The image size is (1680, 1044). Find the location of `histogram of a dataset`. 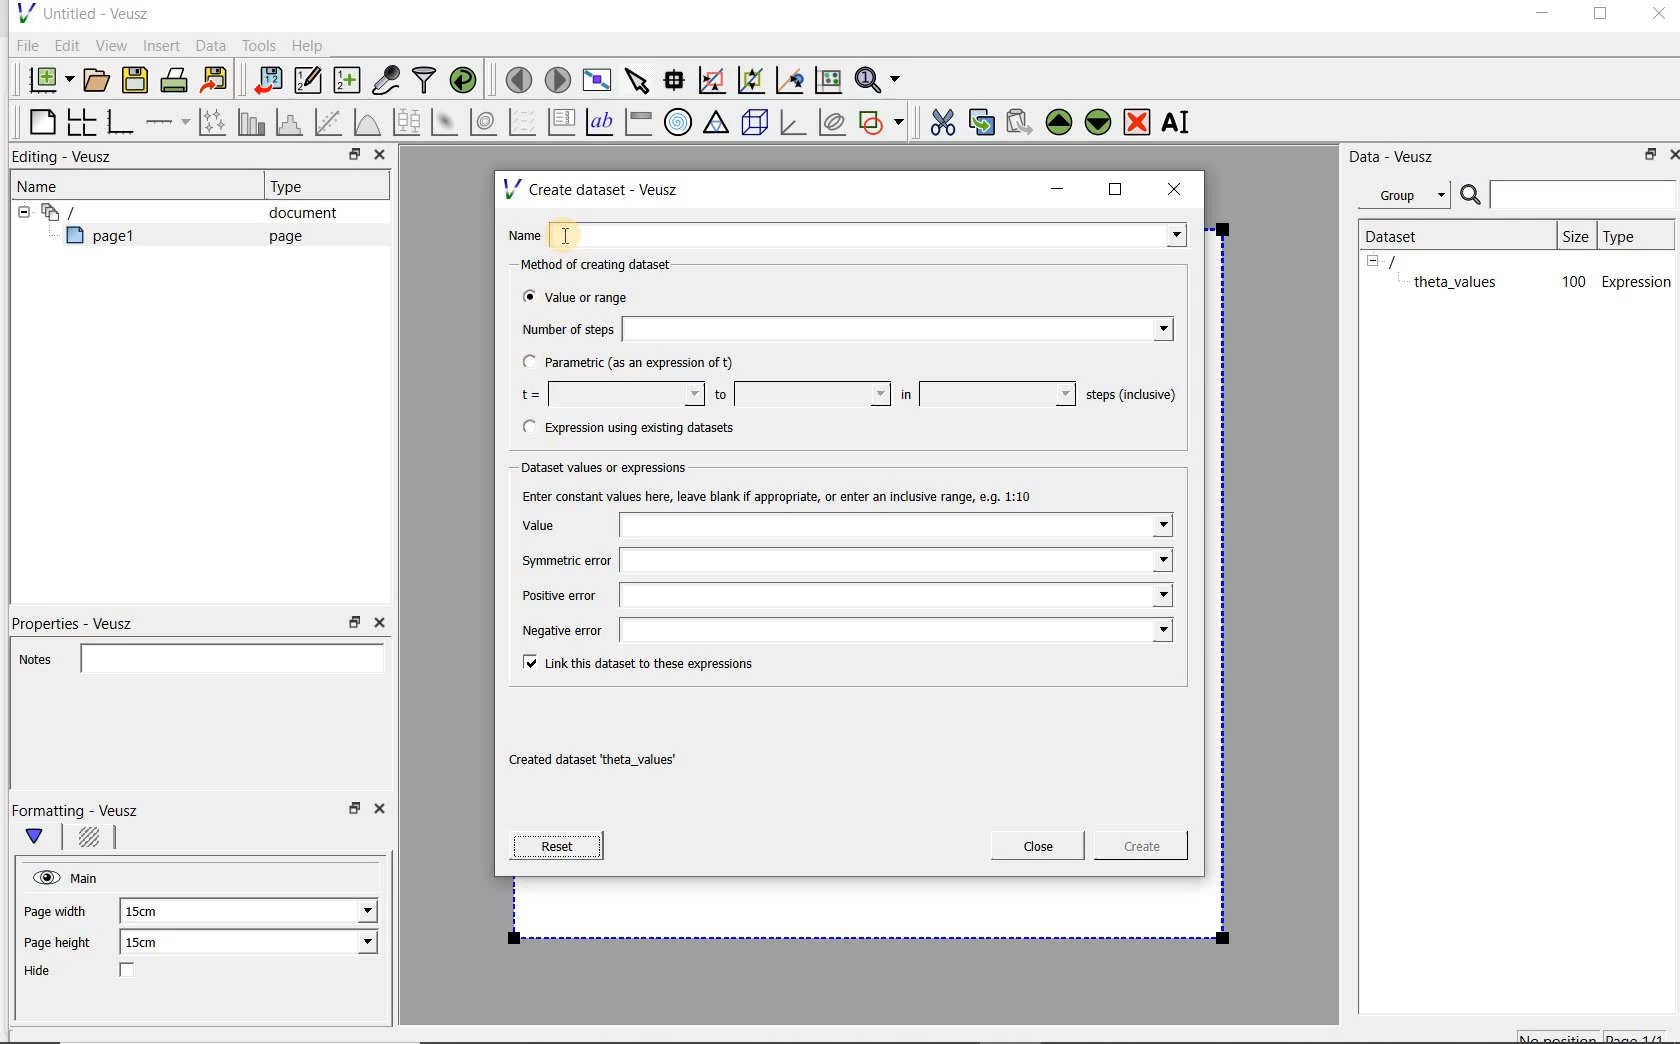

histogram of a dataset is located at coordinates (292, 122).